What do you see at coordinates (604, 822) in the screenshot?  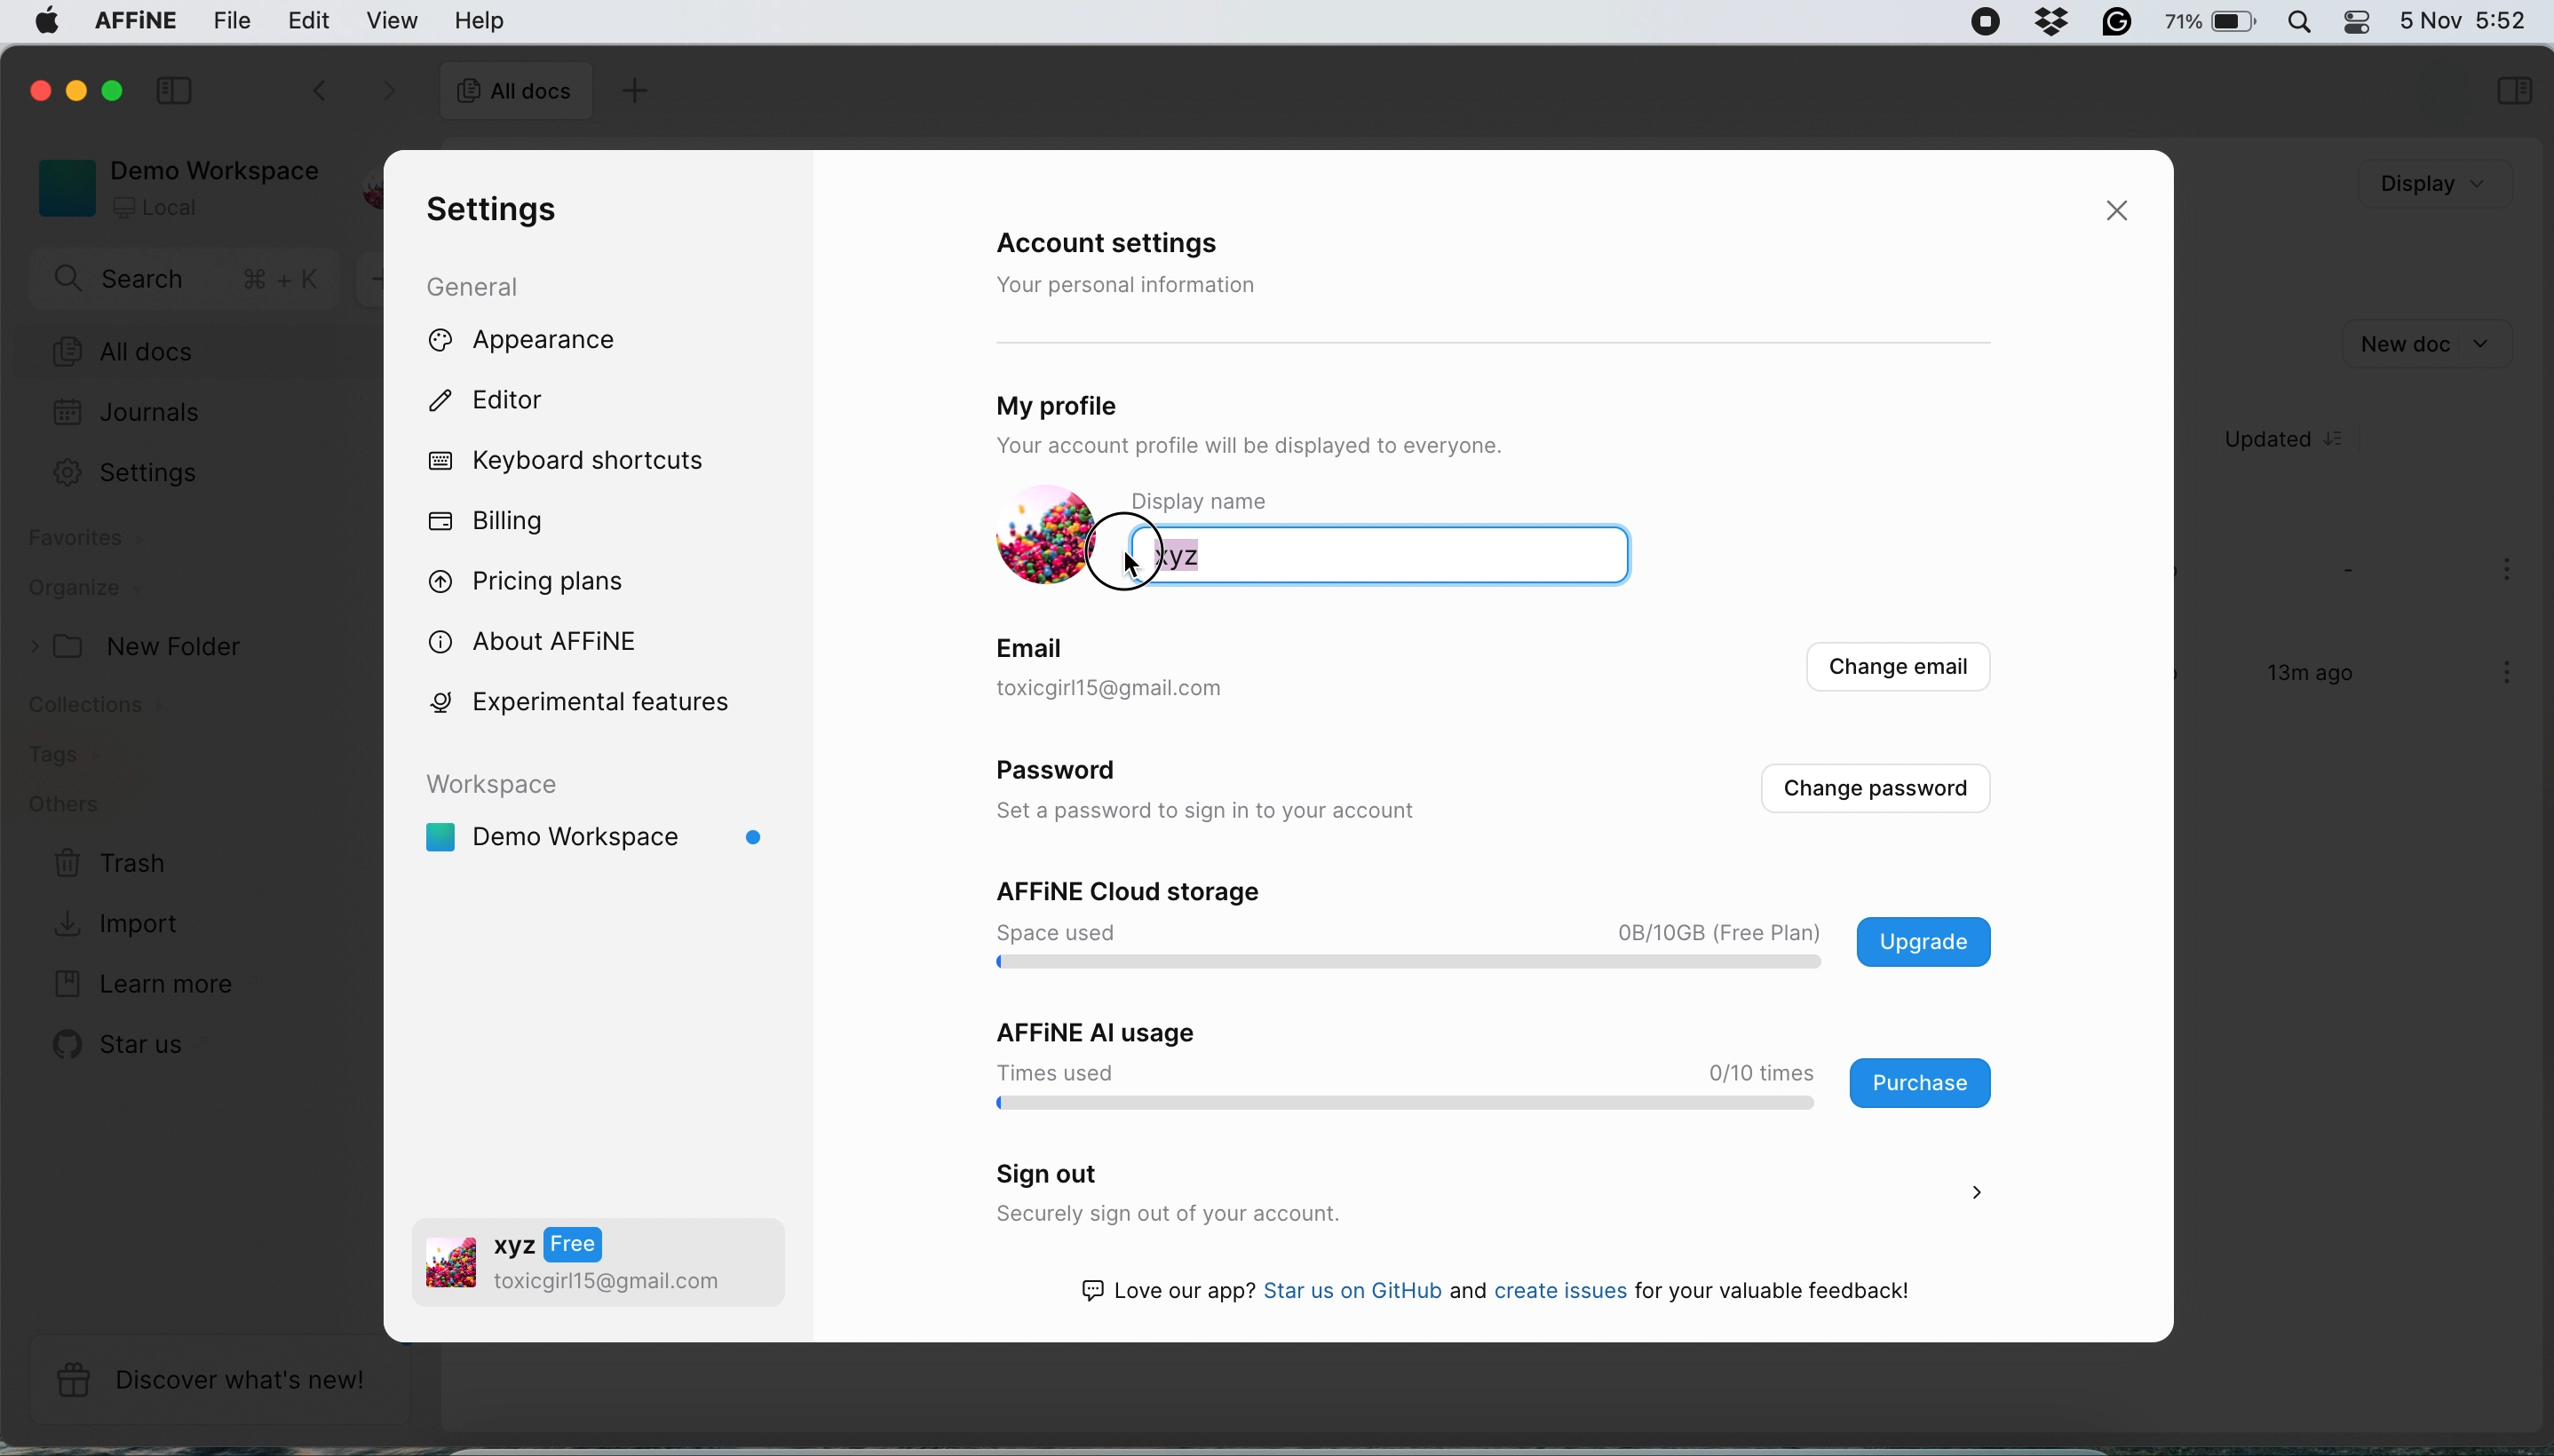 I see `demo workspace` at bounding box center [604, 822].